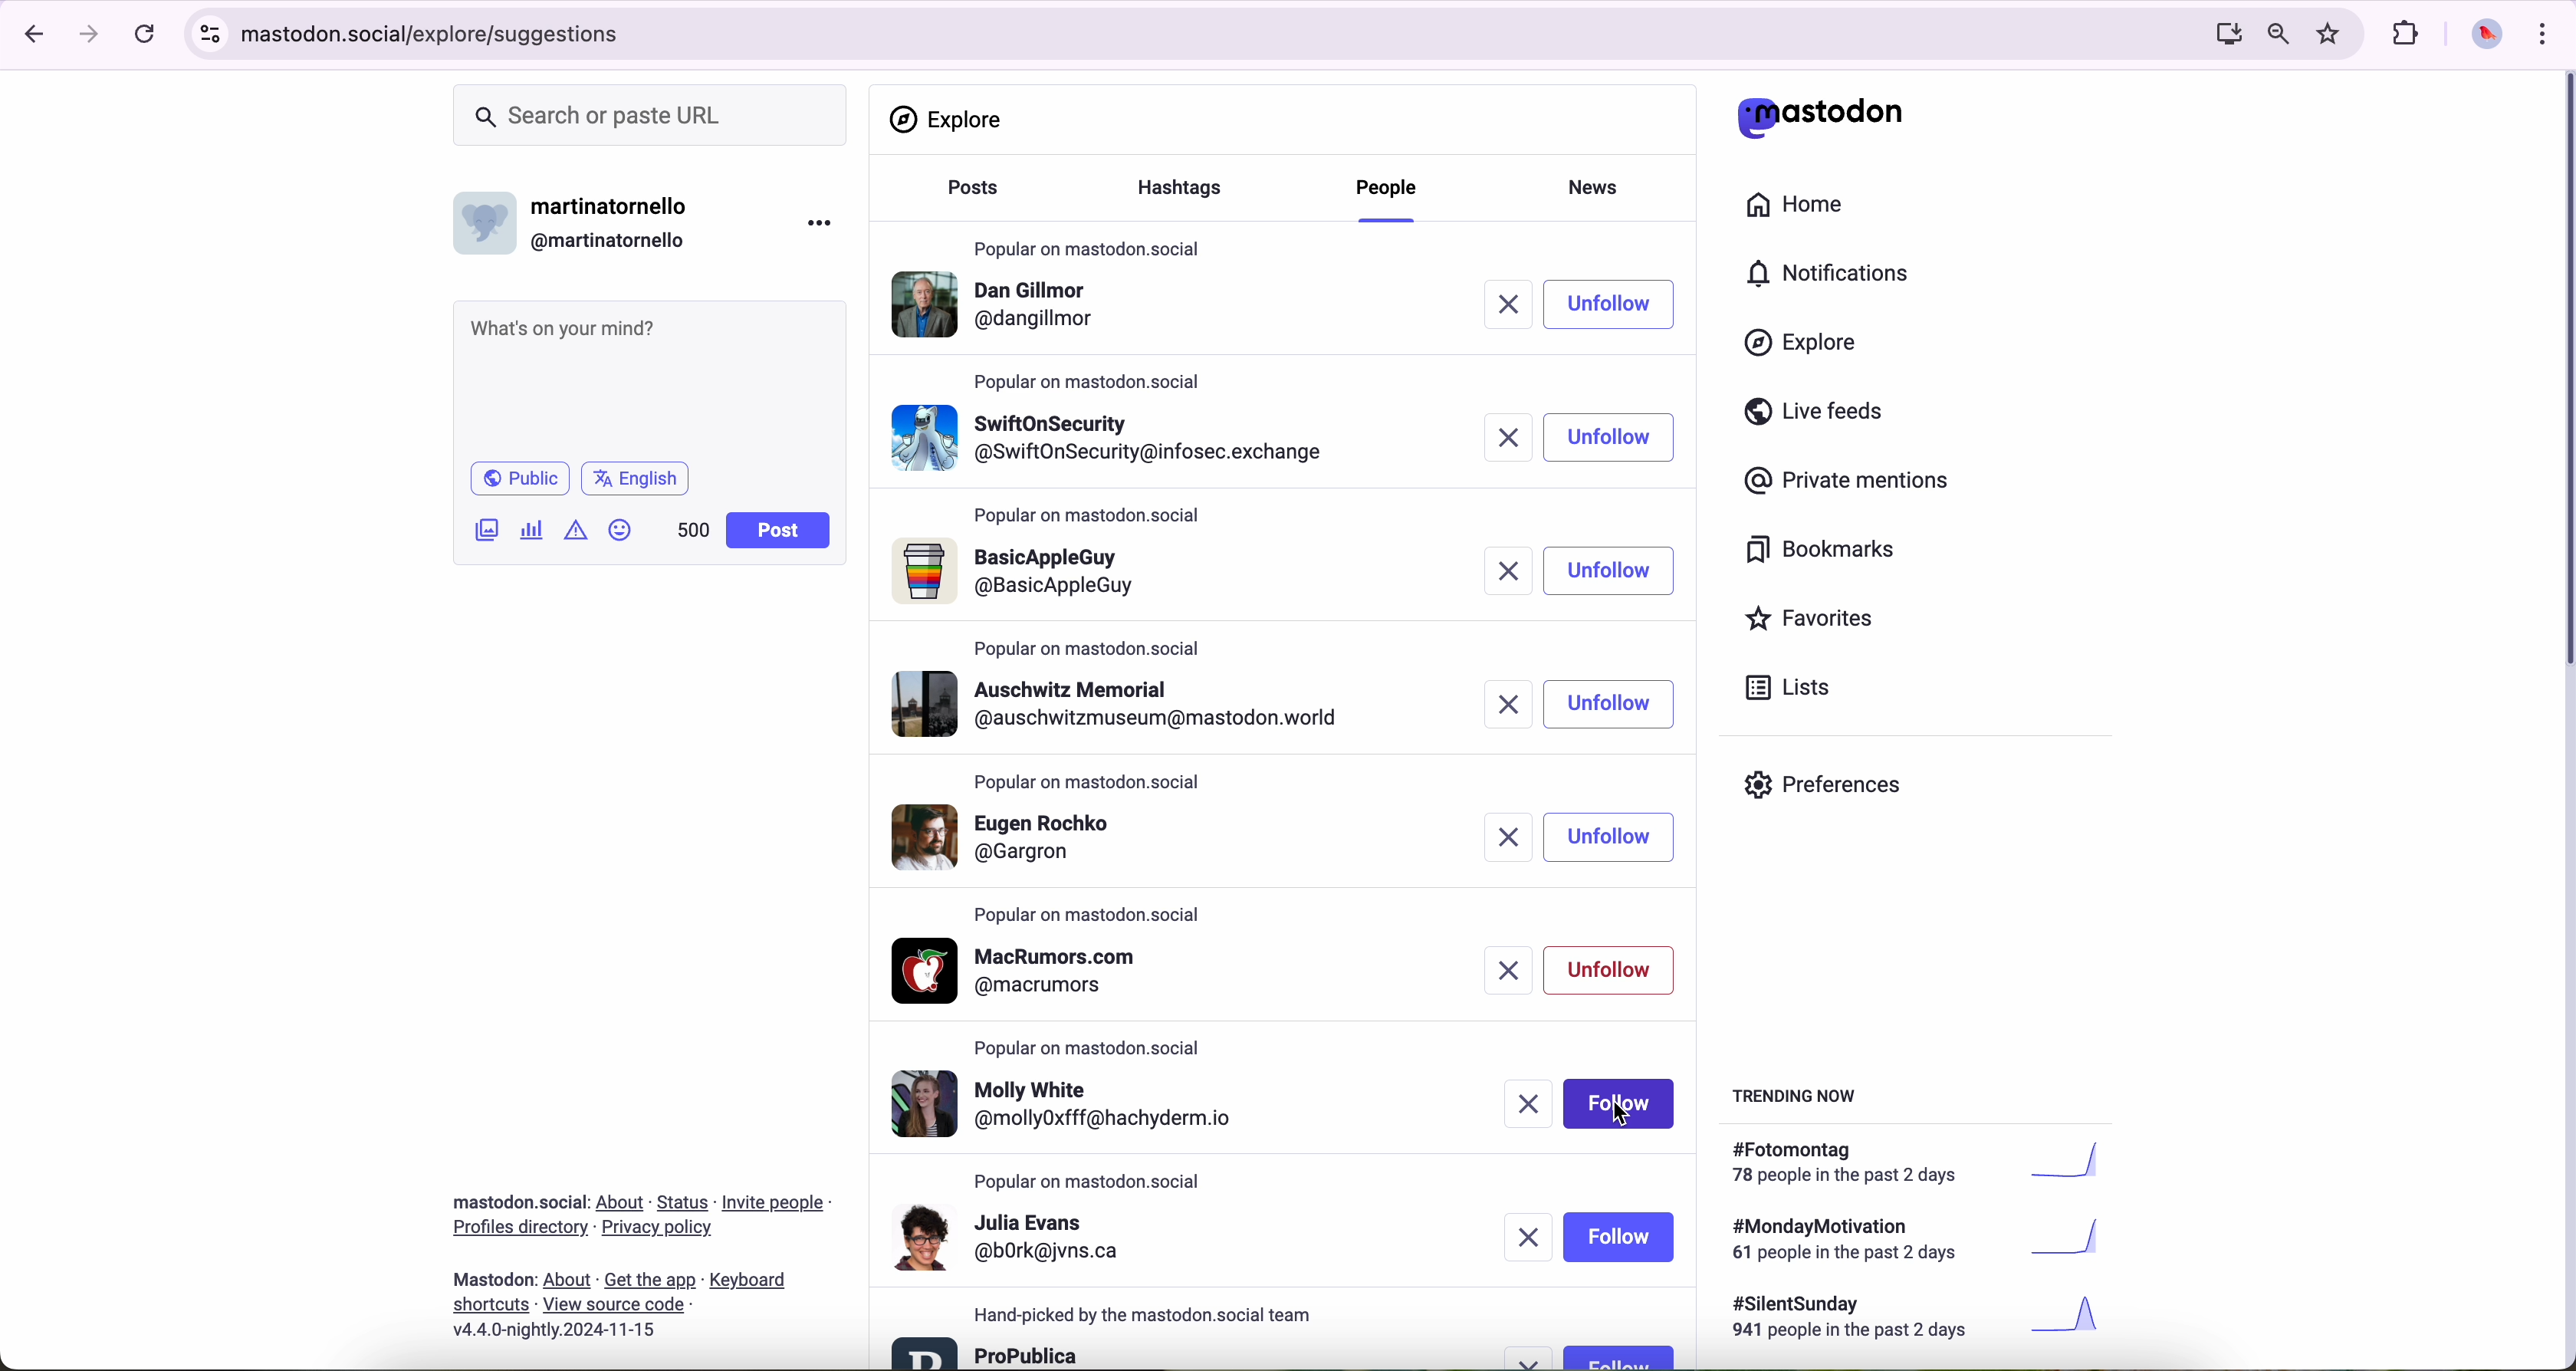  What do you see at coordinates (779, 531) in the screenshot?
I see `post button` at bounding box center [779, 531].